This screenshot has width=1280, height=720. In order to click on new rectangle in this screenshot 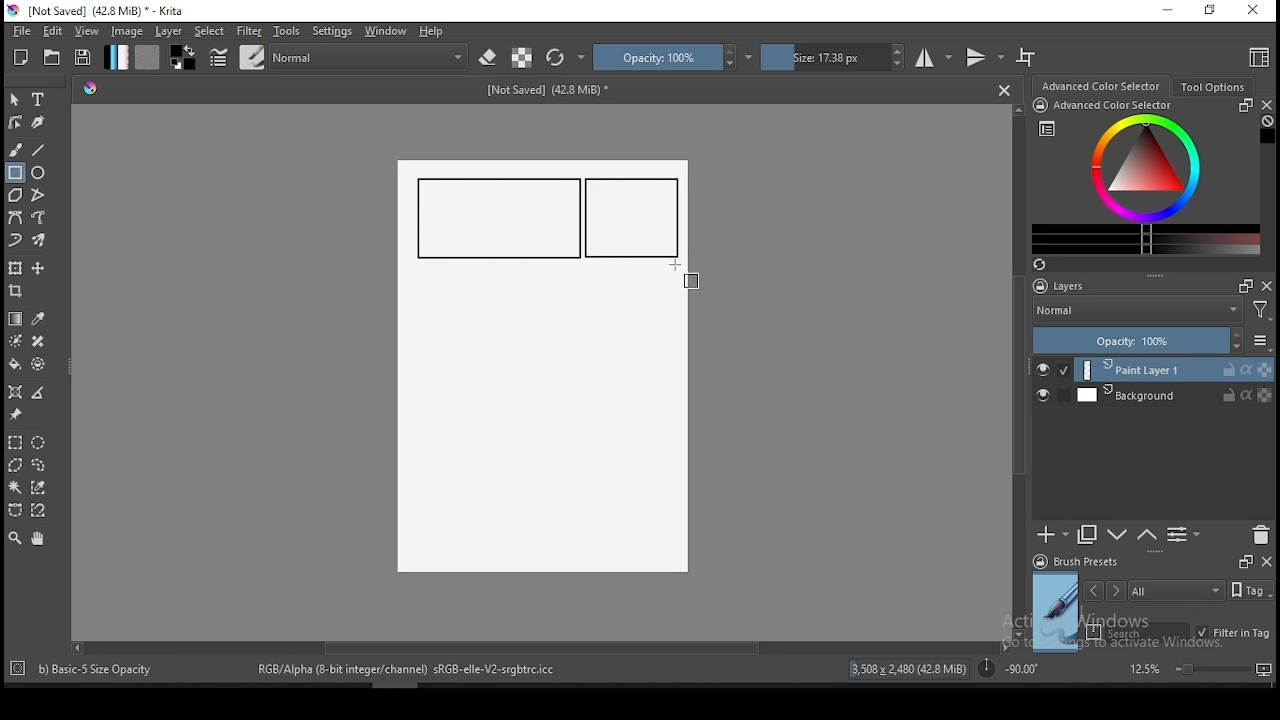, I will do `click(496, 218)`.